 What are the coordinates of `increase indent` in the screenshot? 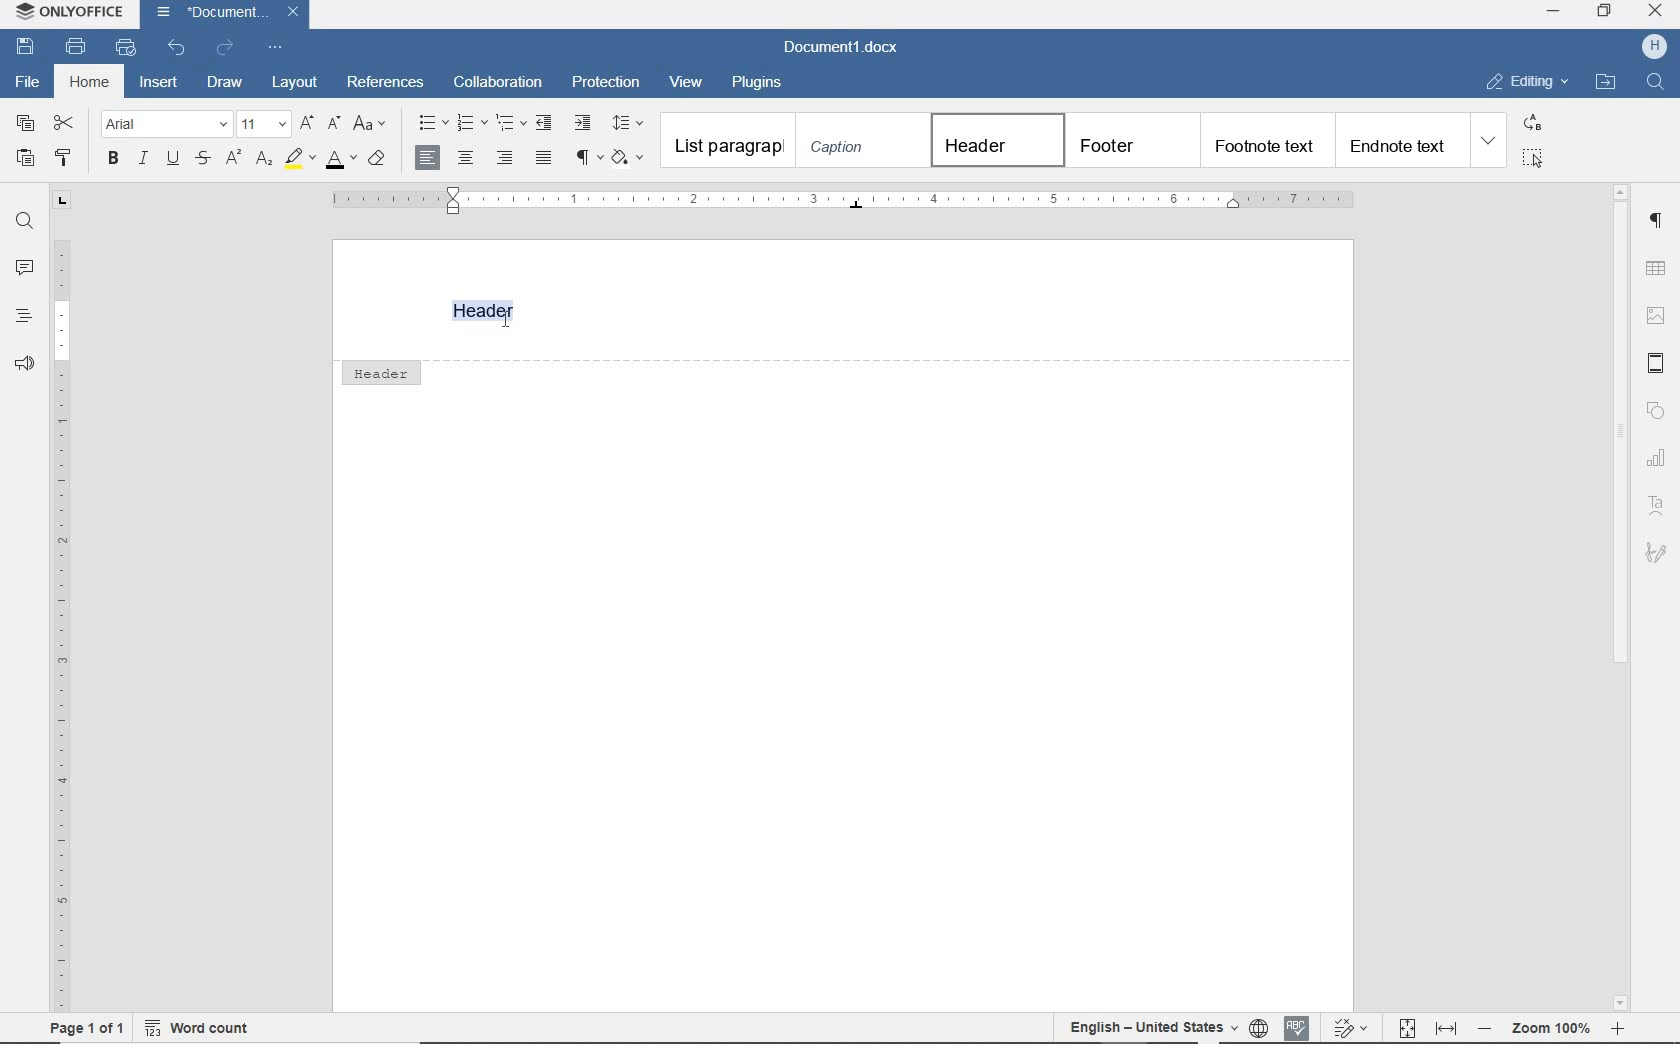 It's located at (583, 122).